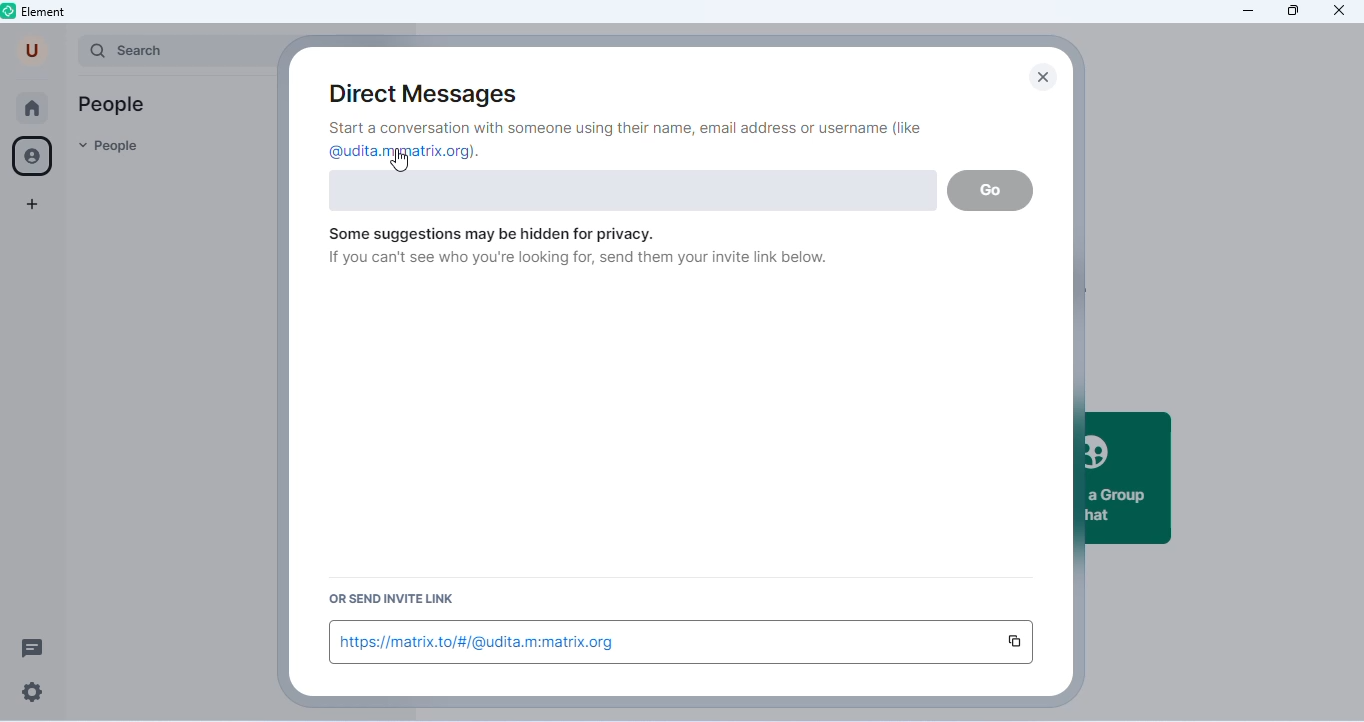 The height and width of the screenshot is (722, 1364). I want to click on people, so click(35, 157).